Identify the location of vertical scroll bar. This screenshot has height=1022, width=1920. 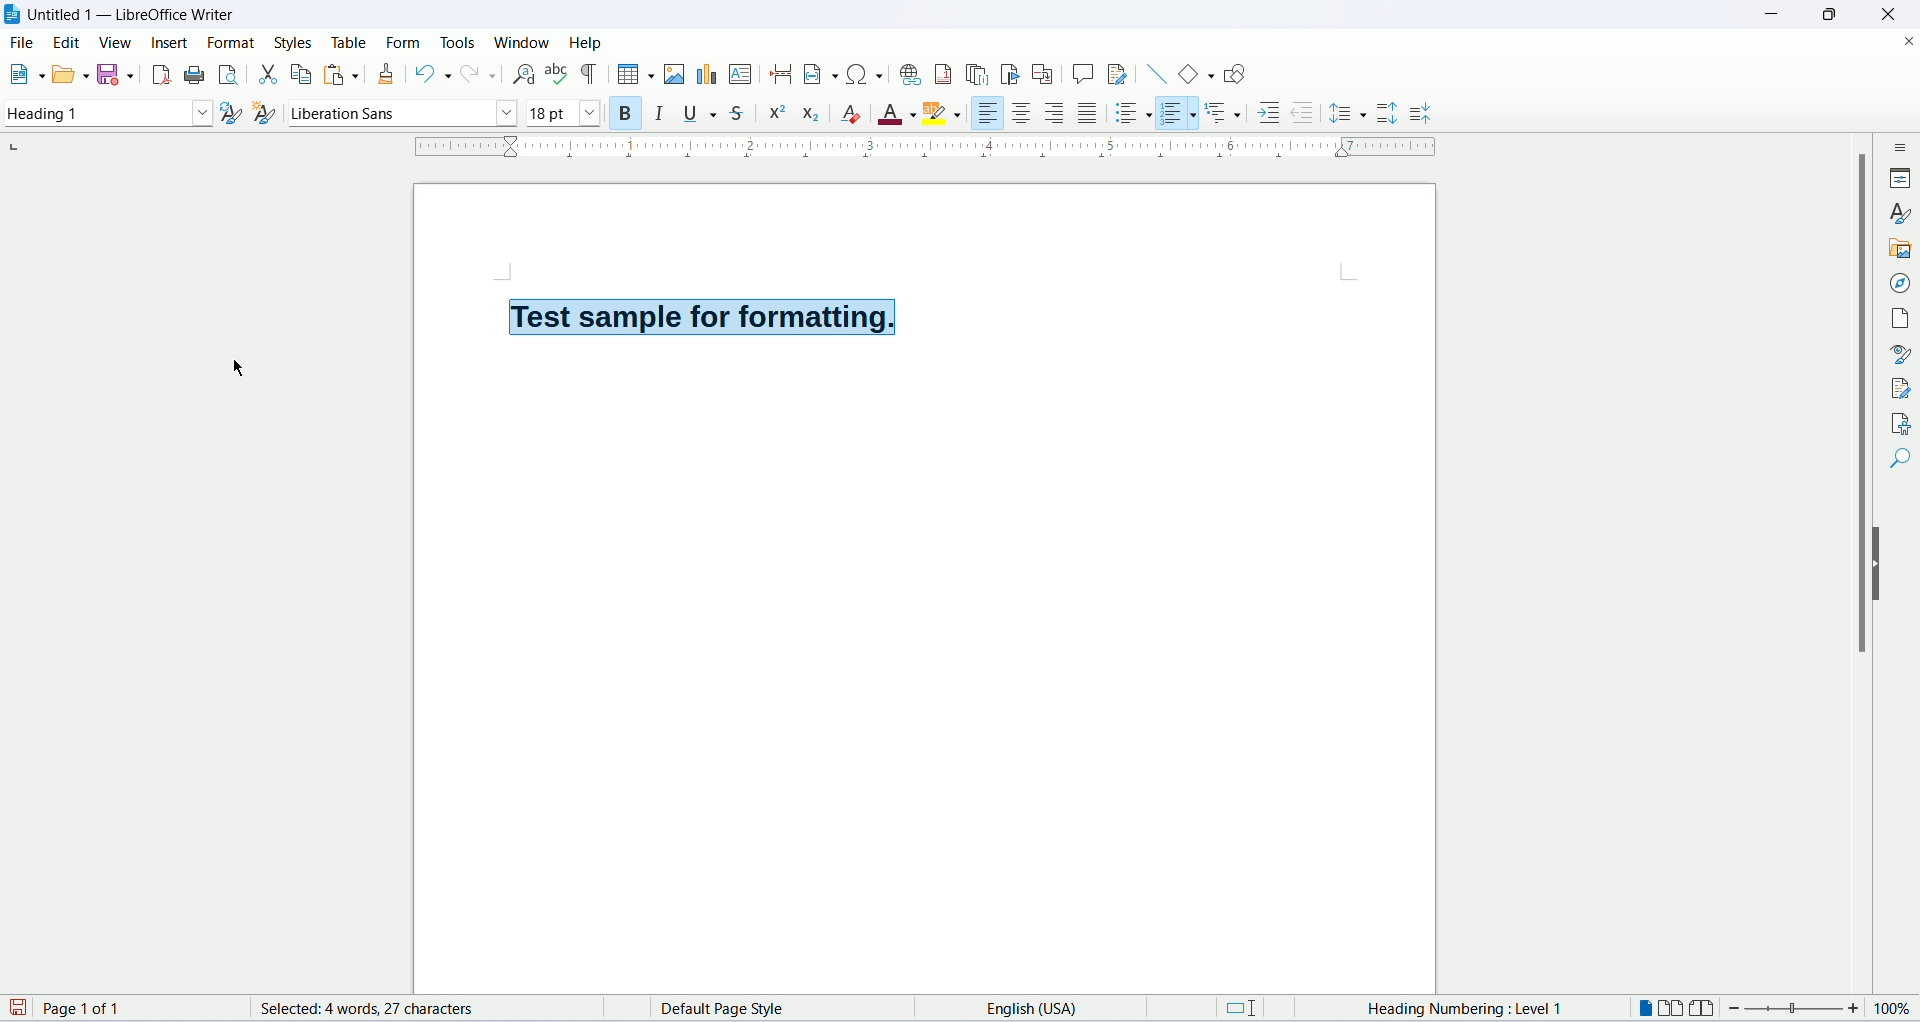
(1856, 569).